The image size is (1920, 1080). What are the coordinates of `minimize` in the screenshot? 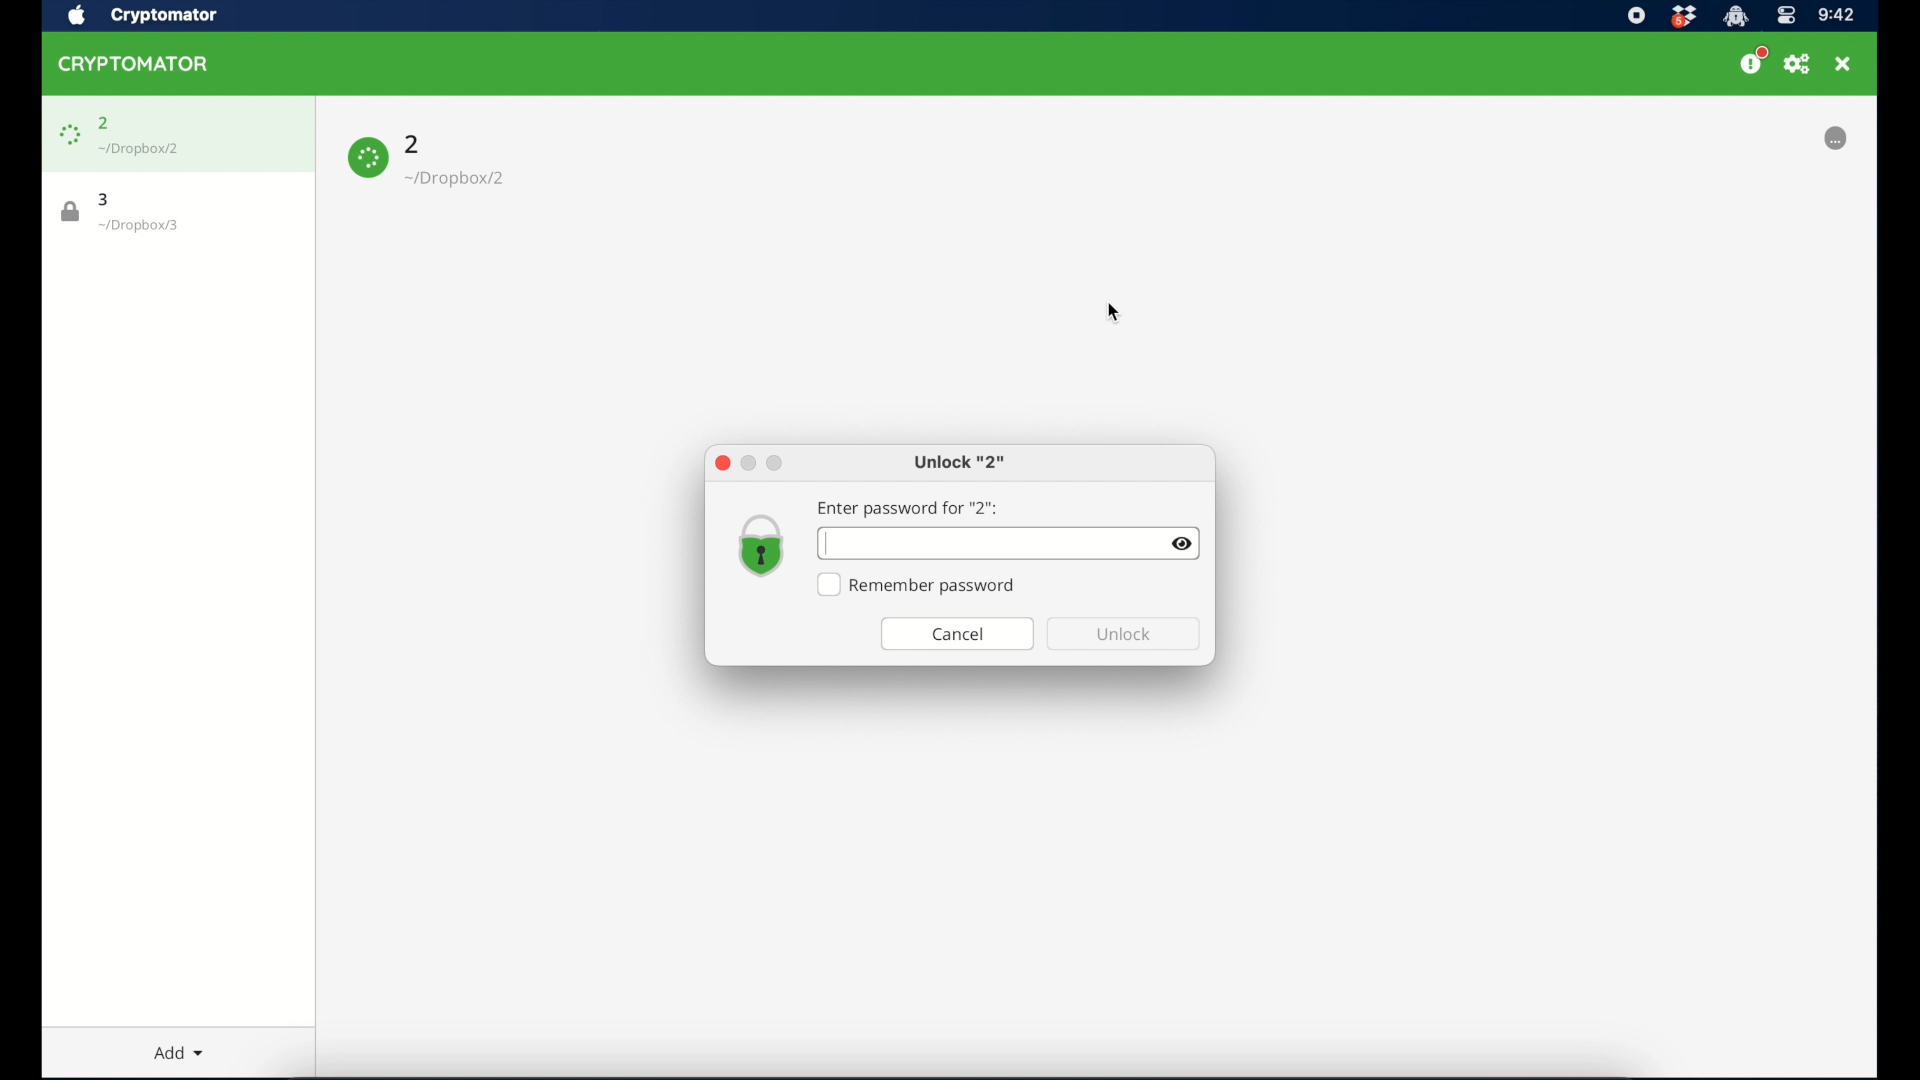 It's located at (749, 462).